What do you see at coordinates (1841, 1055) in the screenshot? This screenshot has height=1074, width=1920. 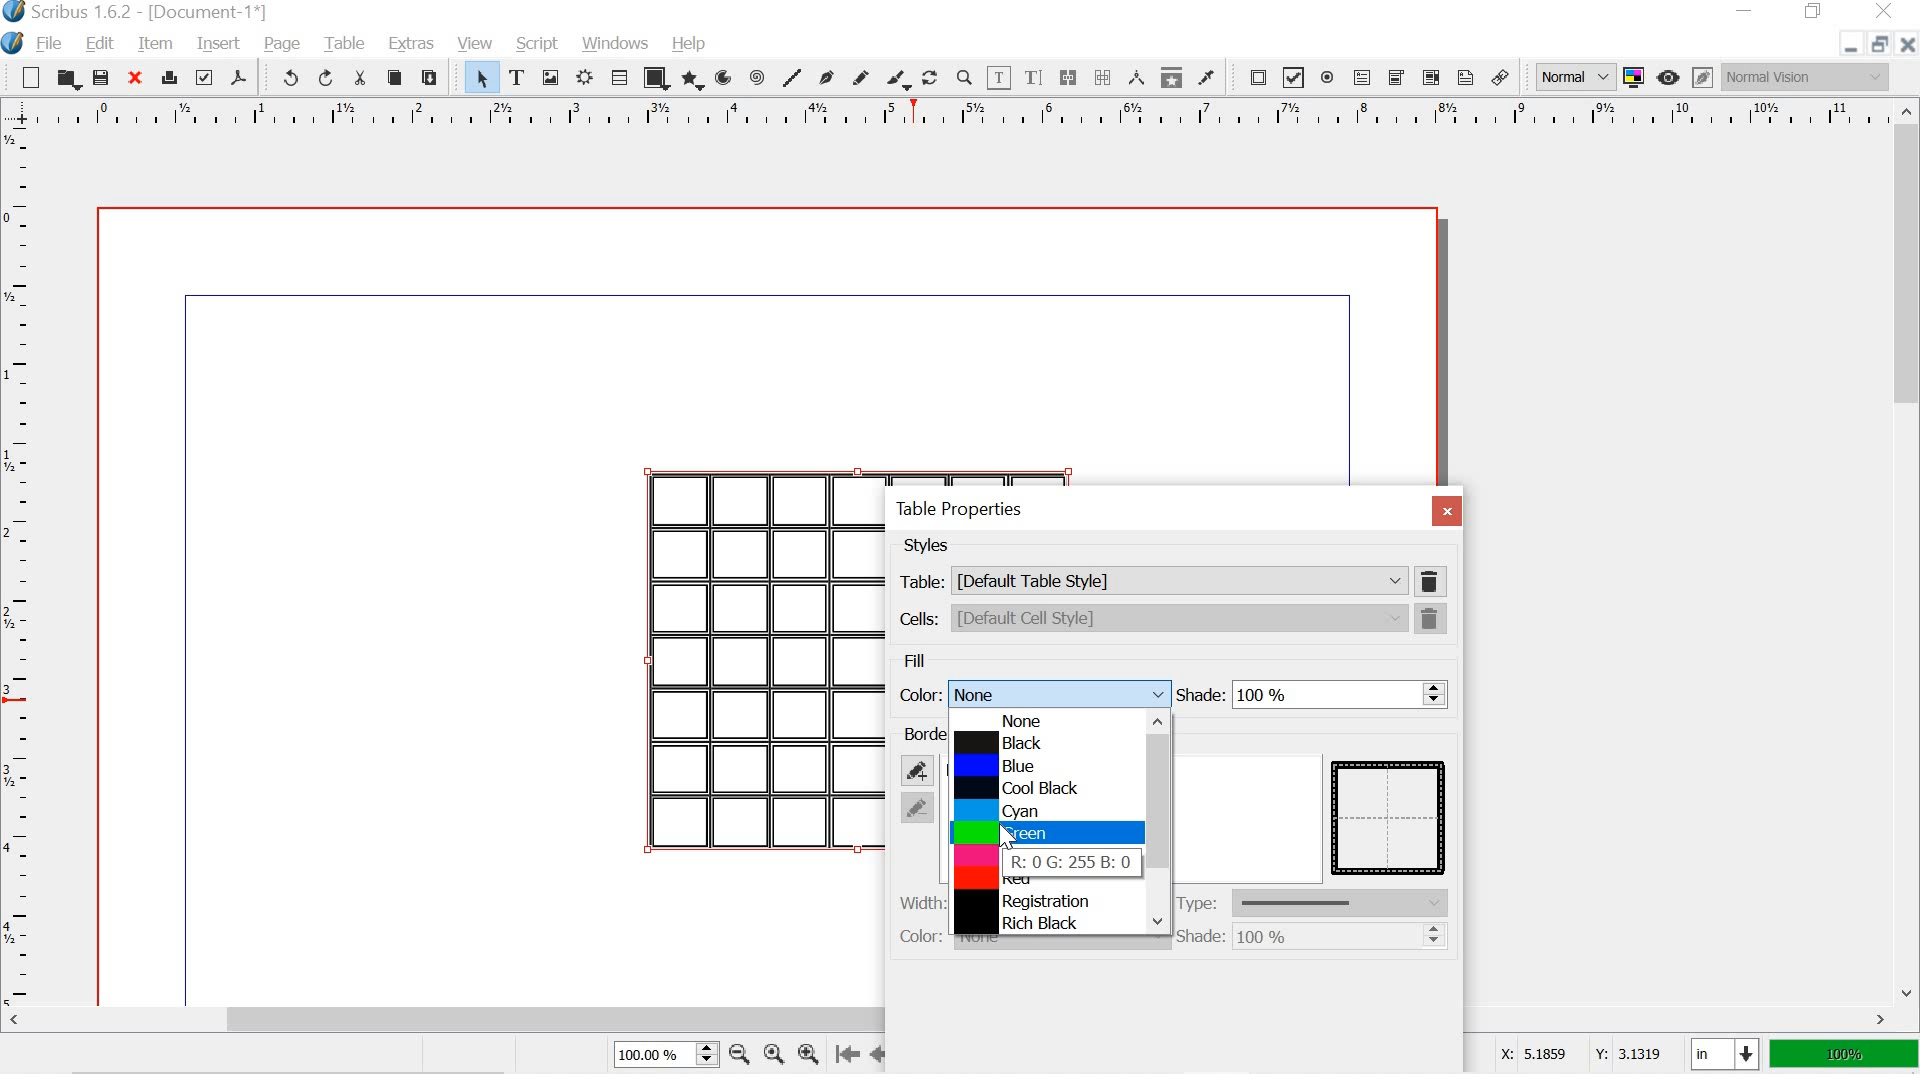 I see `100%` at bounding box center [1841, 1055].